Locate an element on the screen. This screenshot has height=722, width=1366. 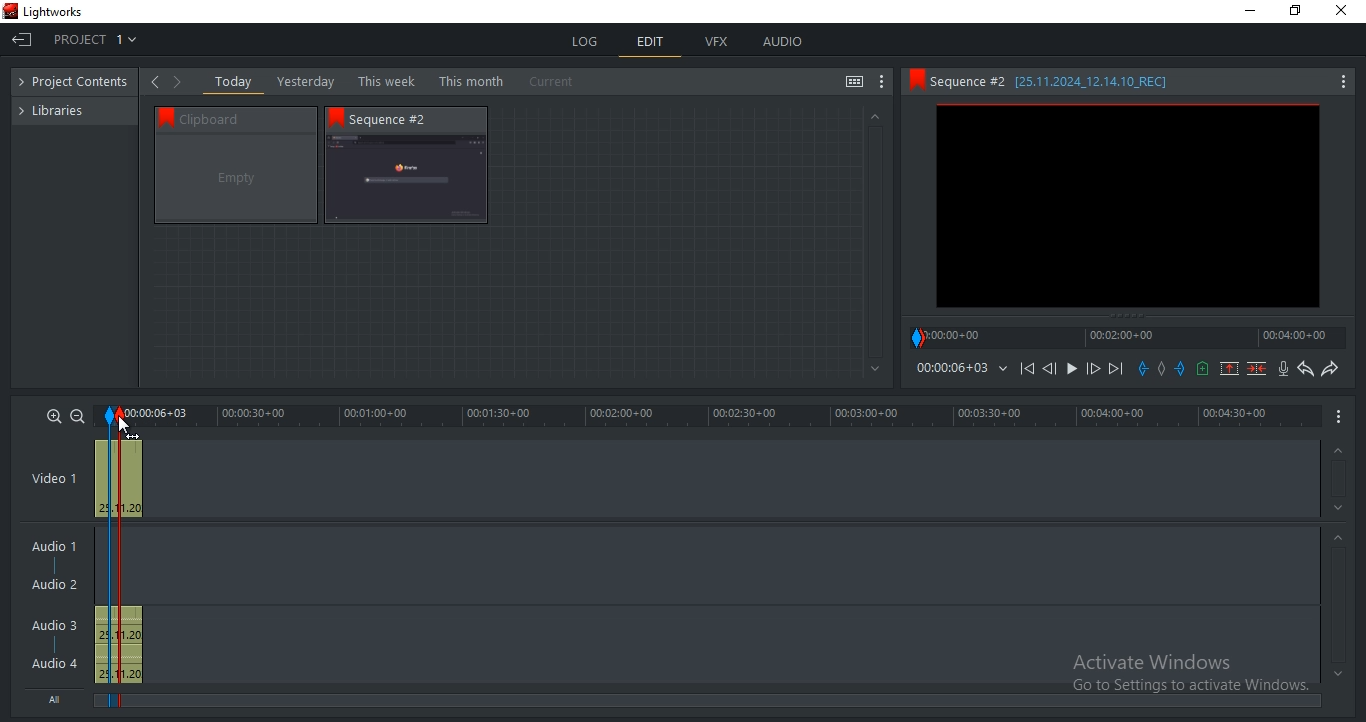
vfx is located at coordinates (716, 42).